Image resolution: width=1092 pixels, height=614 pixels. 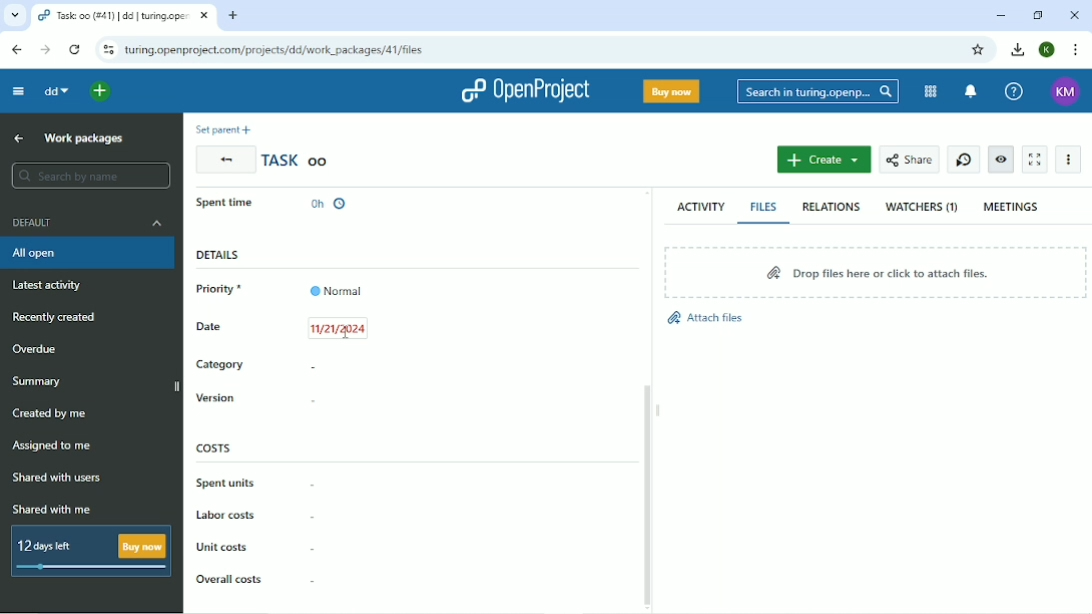 I want to click on Shared with me, so click(x=53, y=509).